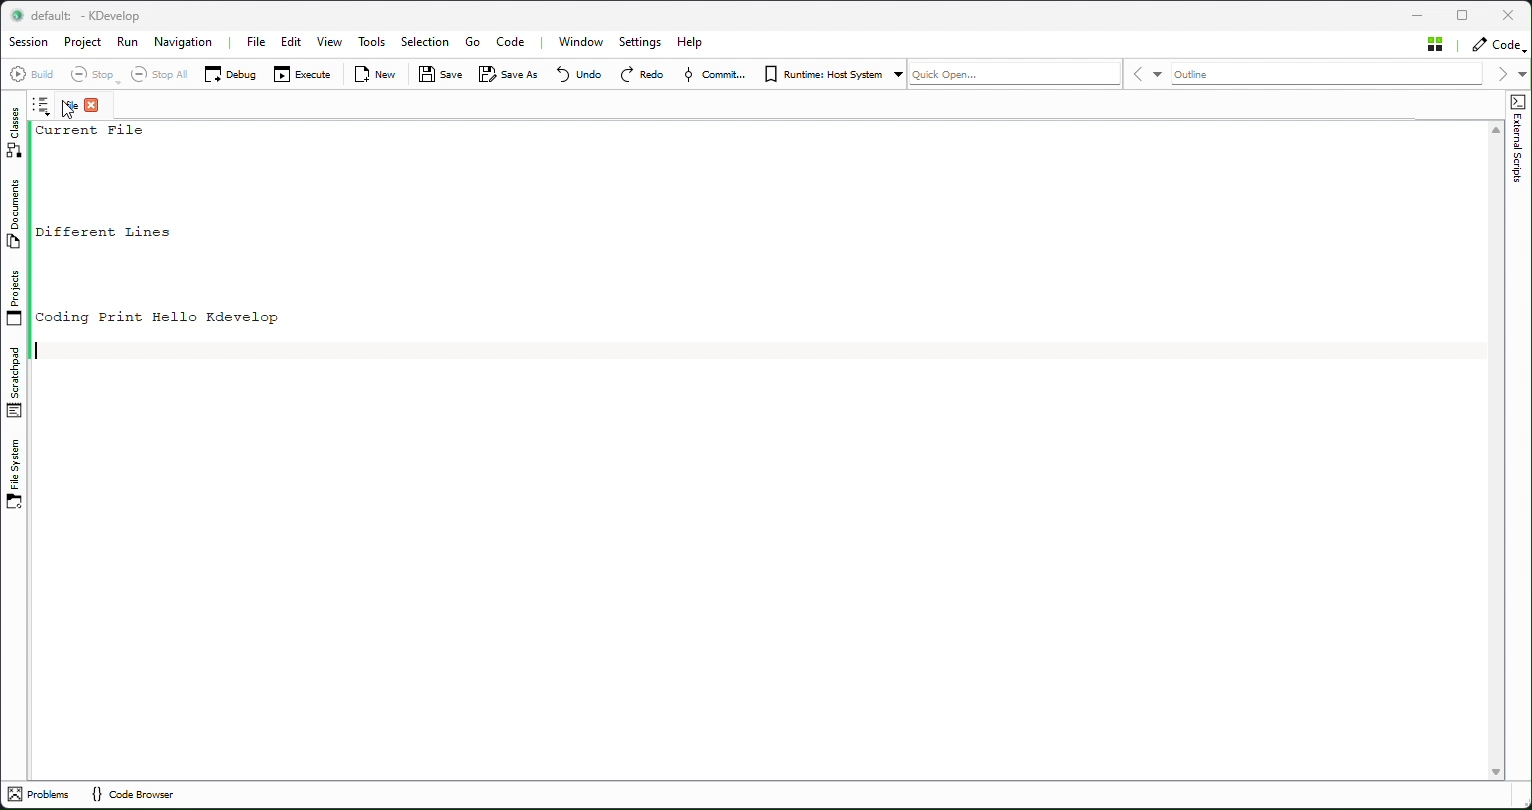 The height and width of the screenshot is (810, 1532). What do you see at coordinates (12, 134) in the screenshot?
I see `Classes` at bounding box center [12, 134].